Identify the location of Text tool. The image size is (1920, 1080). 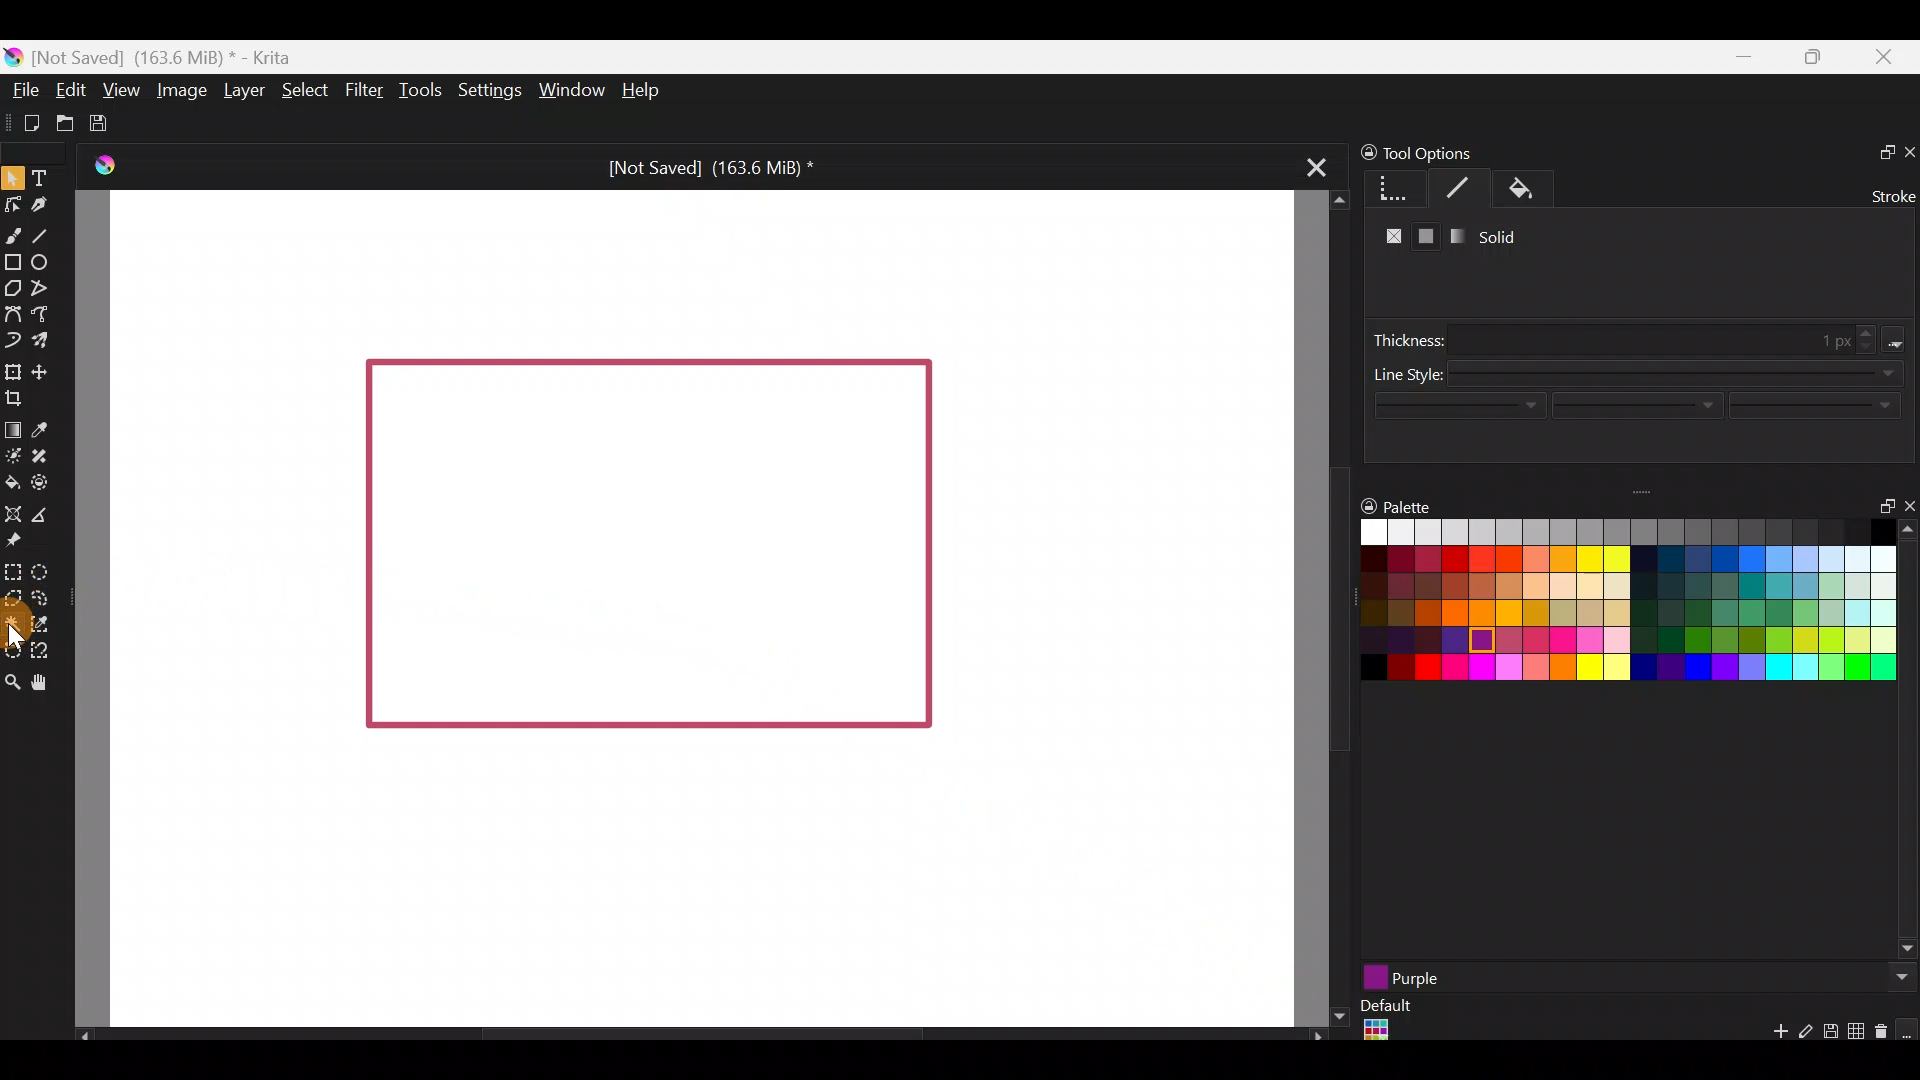
(41, 175).